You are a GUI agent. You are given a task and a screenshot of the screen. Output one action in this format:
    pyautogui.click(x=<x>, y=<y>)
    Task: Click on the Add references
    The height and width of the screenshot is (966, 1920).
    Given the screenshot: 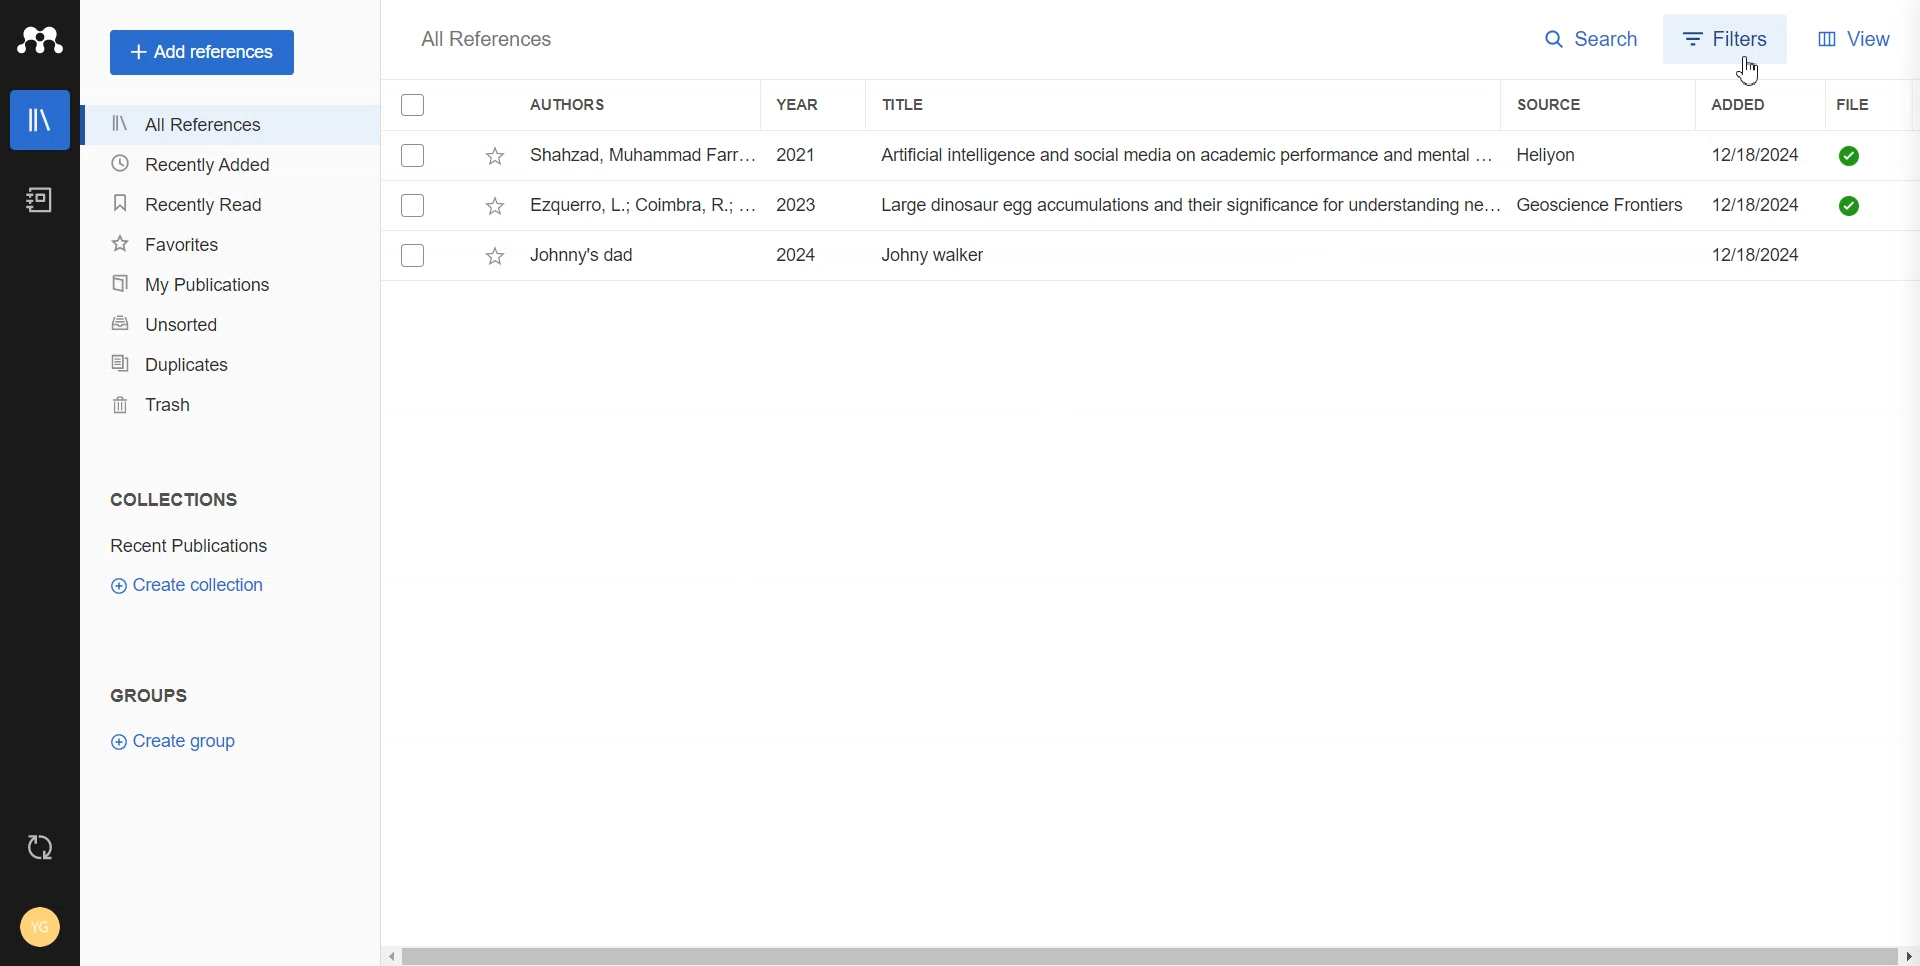 What is the action you would take?
    pyautogui.click(x=202, y=52)
    